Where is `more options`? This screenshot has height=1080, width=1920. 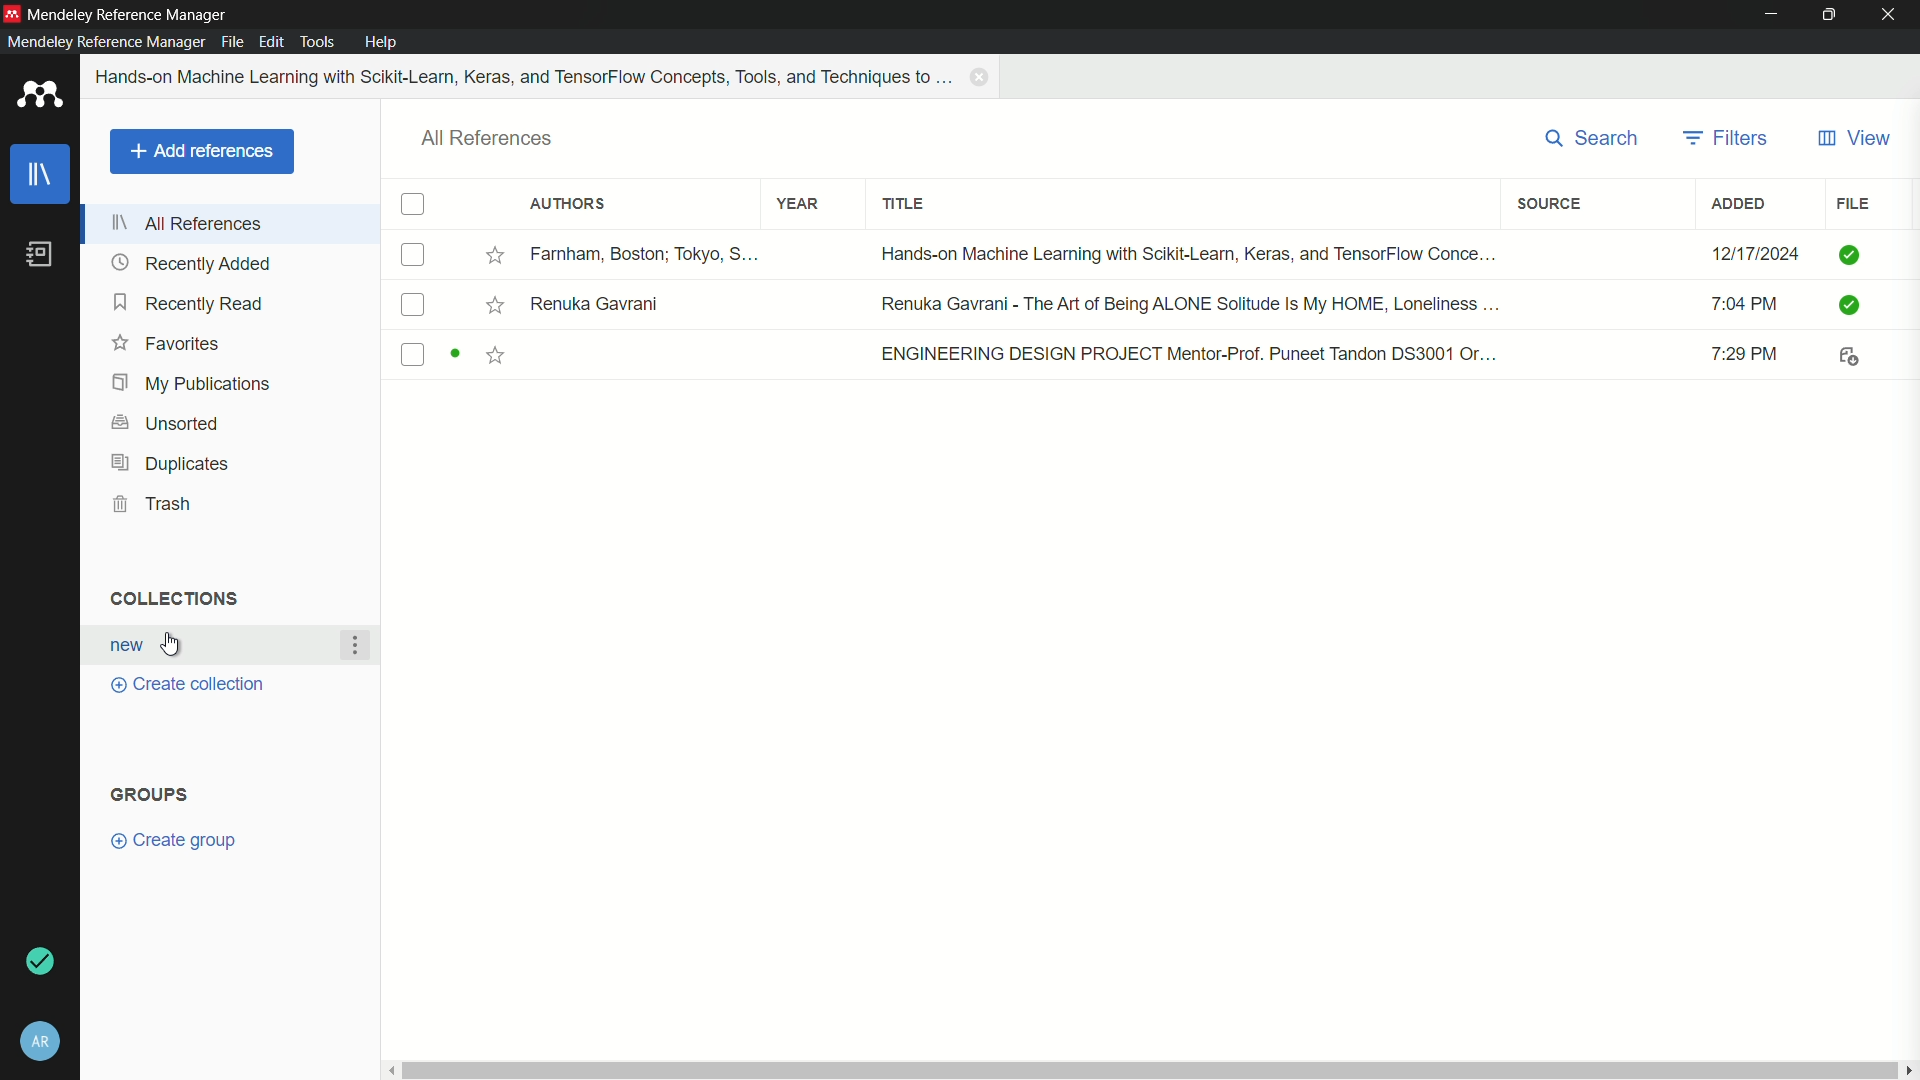
more options is located at coordinates (356, 646).